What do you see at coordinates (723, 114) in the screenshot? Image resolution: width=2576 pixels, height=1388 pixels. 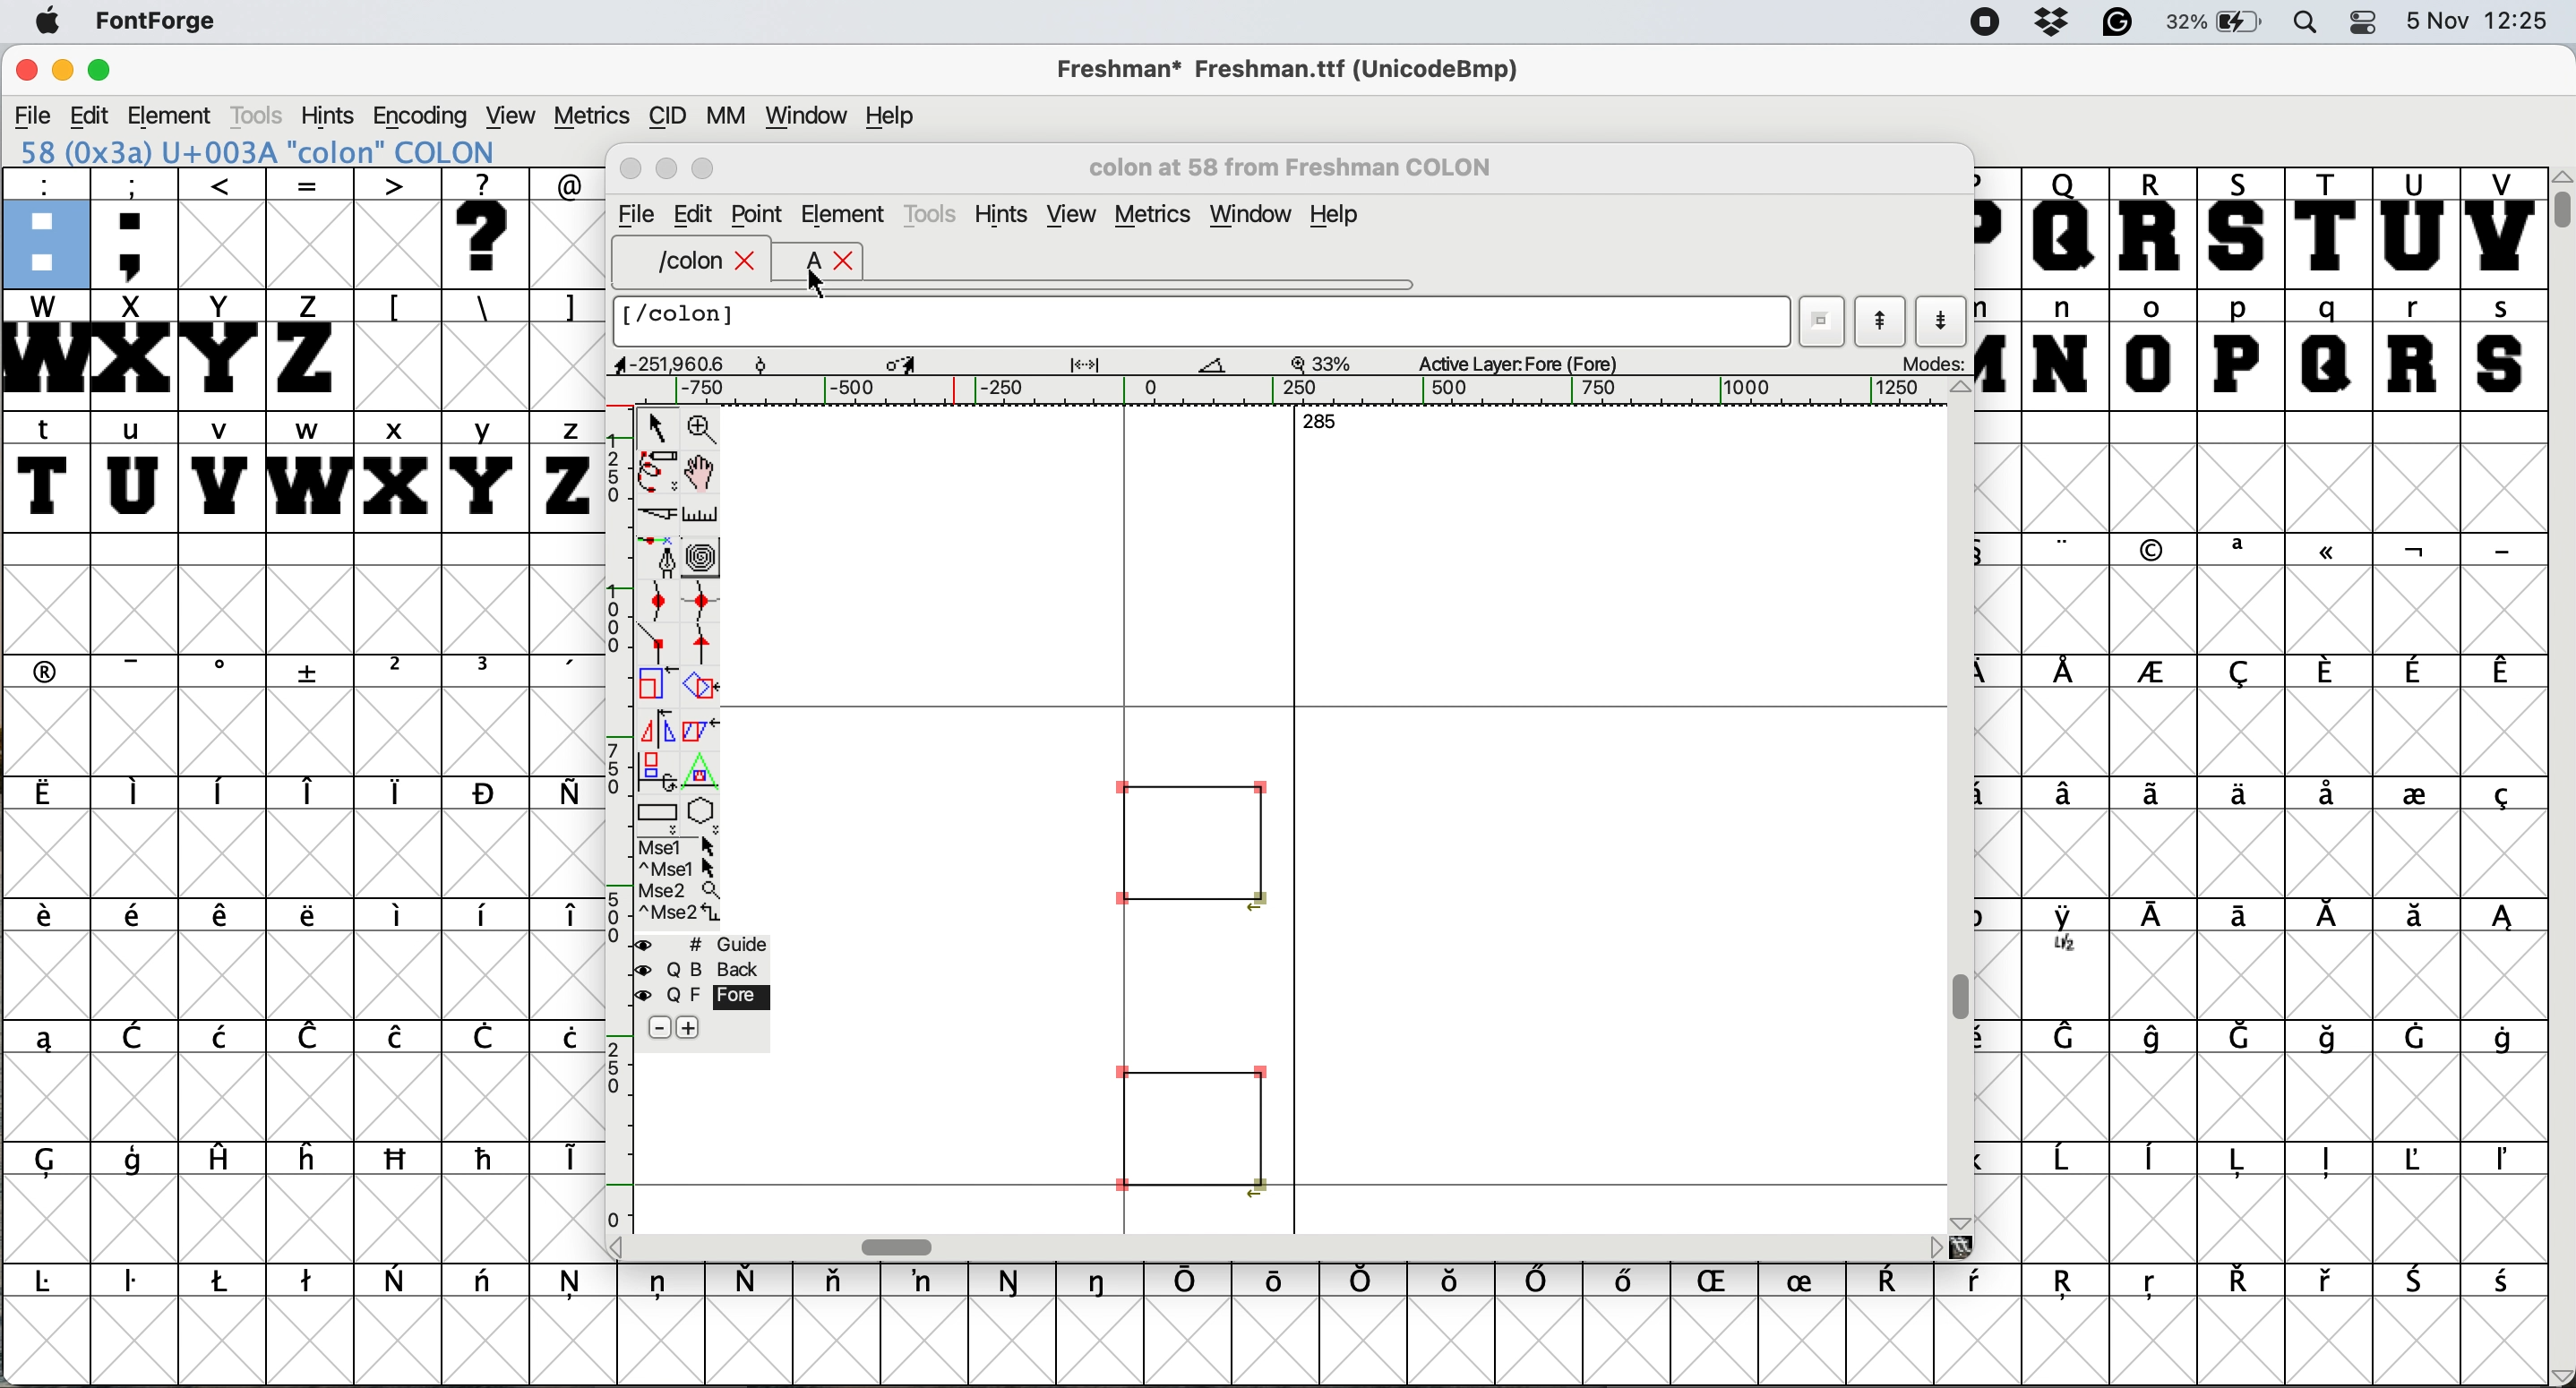 I see `mm` at bounding box center [723, 114].